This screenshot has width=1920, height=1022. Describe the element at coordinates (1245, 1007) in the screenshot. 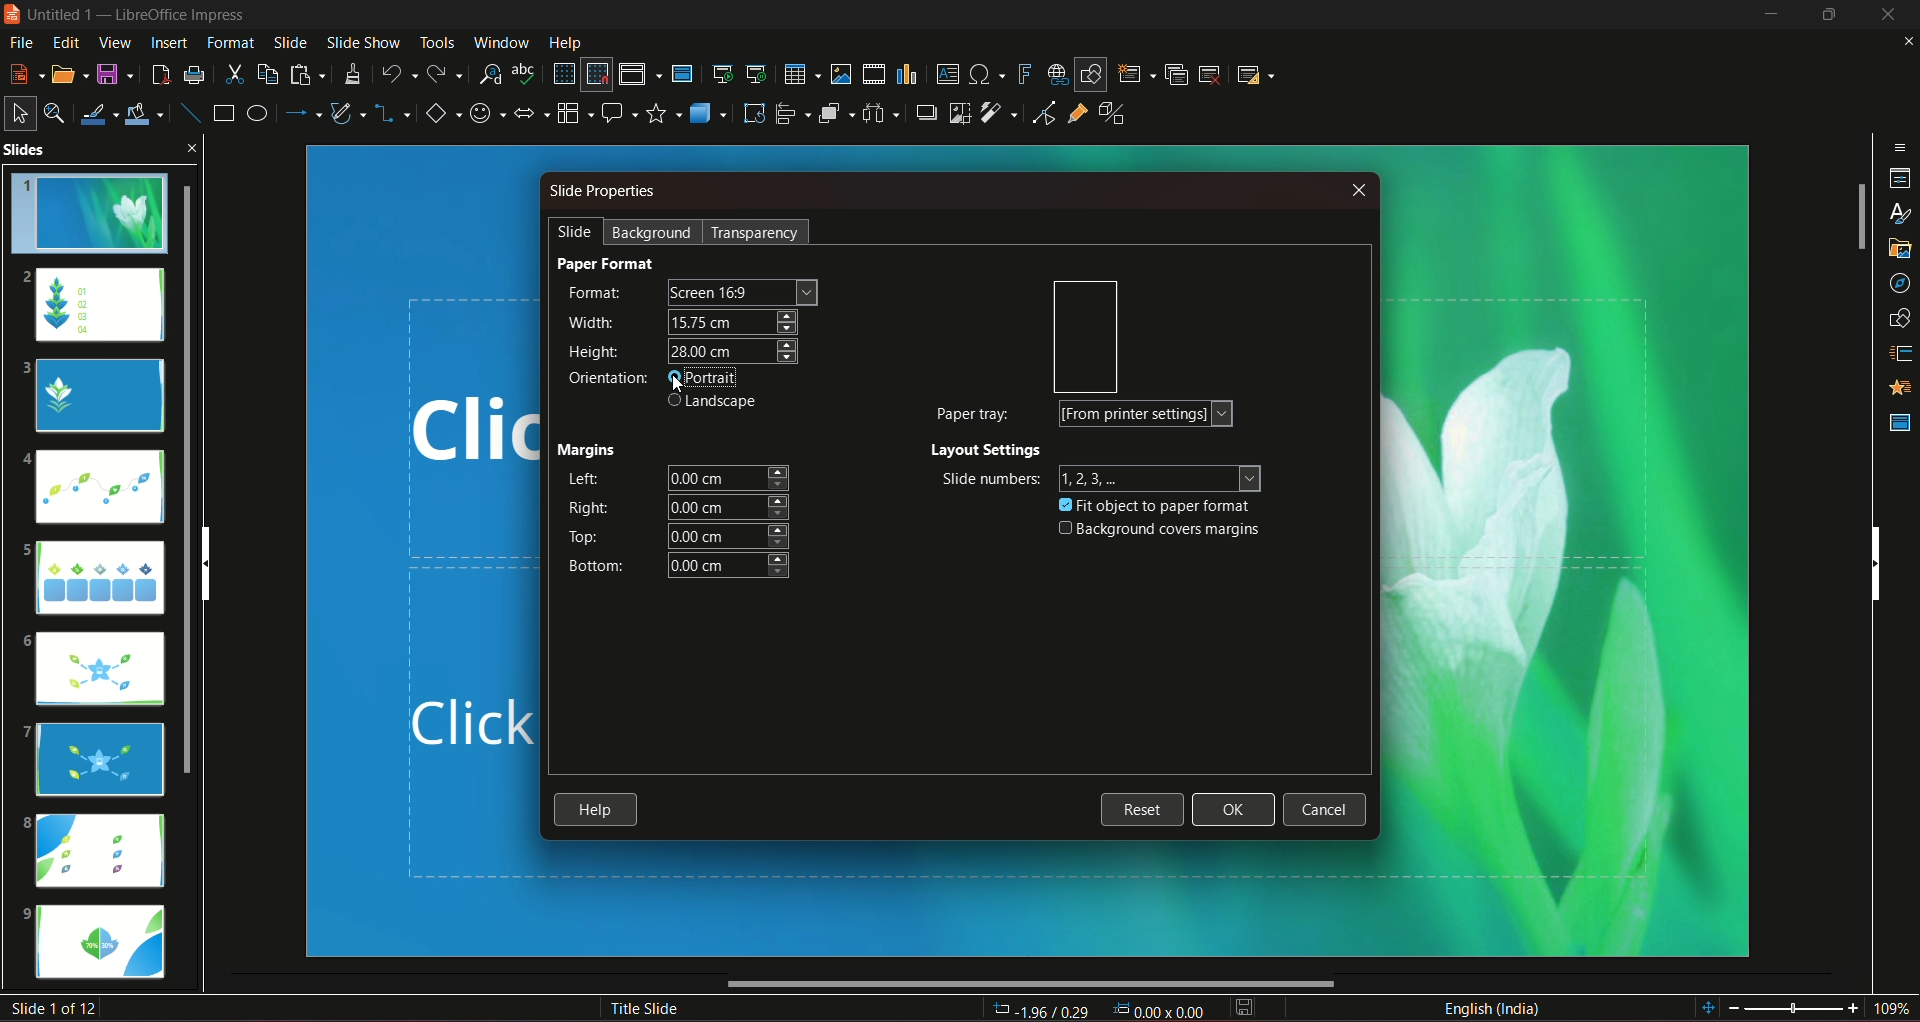

I see `save` at that location.